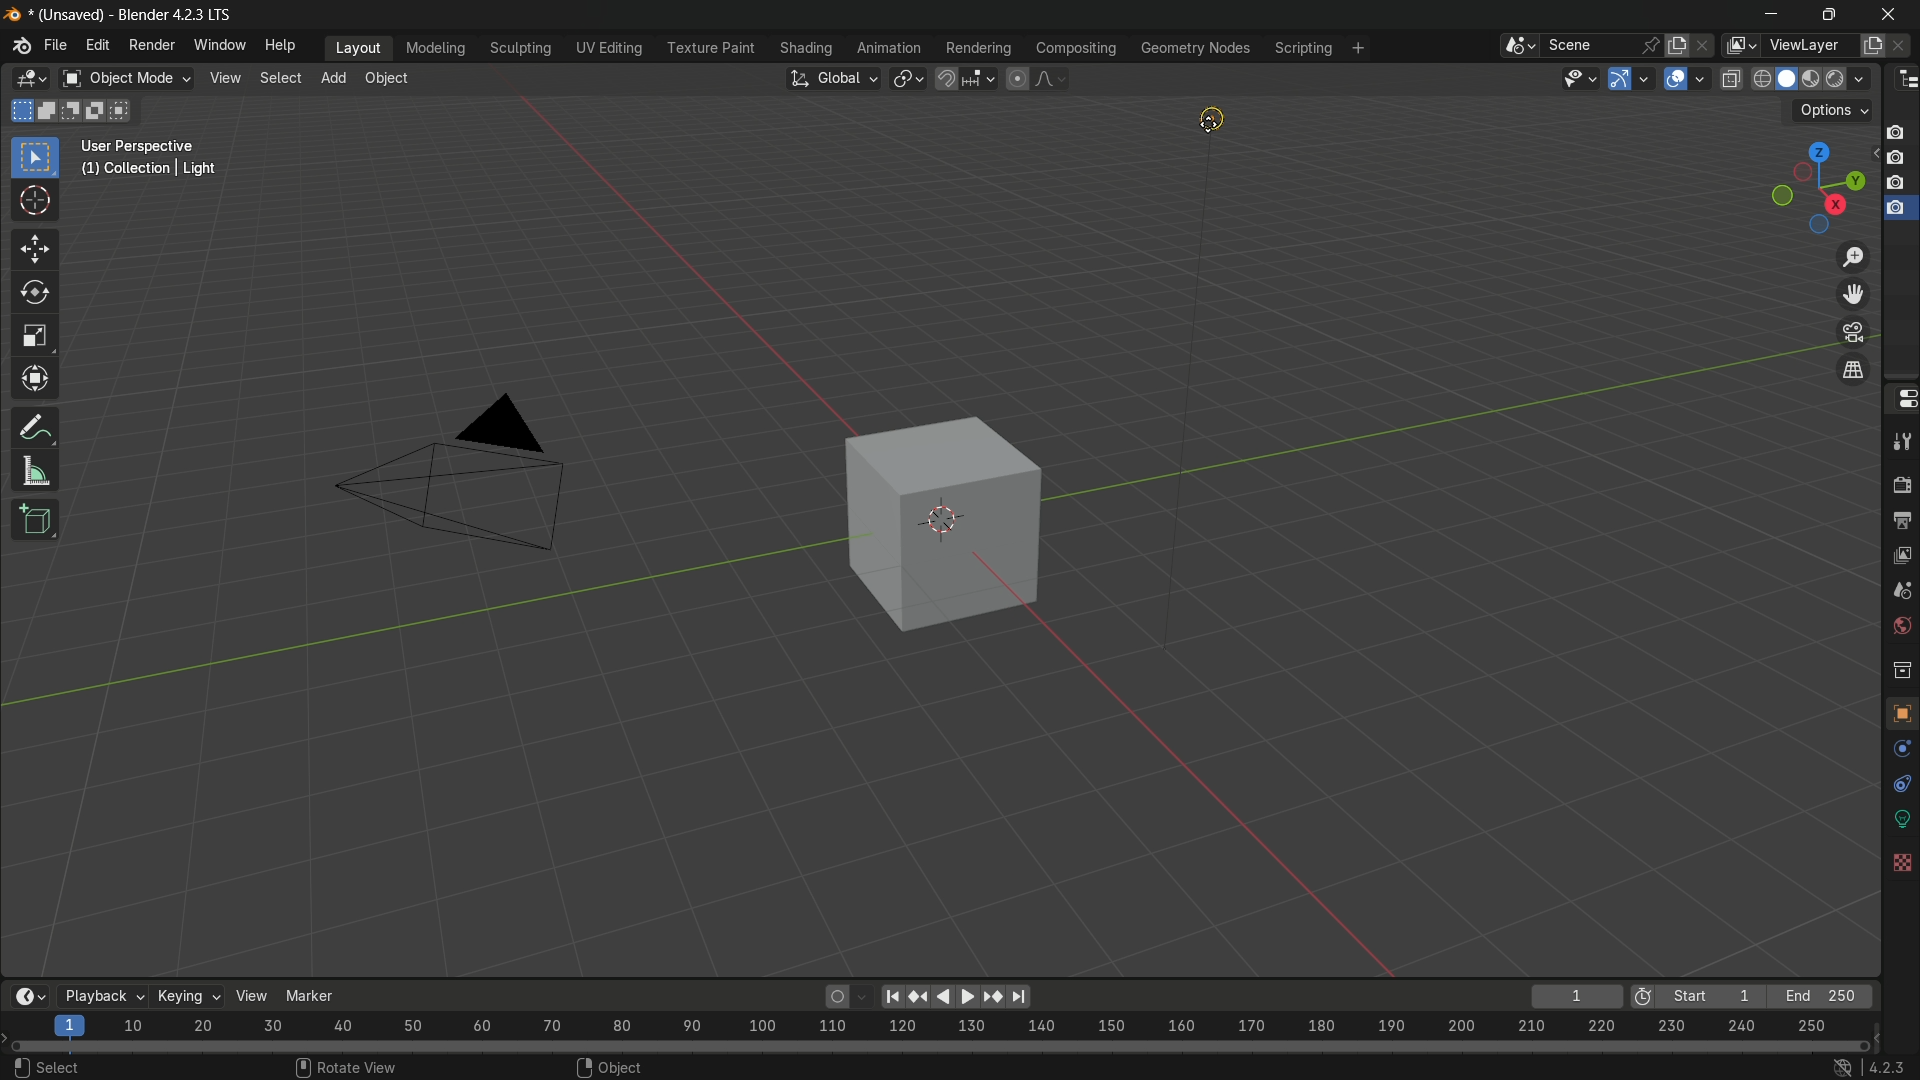  Describe the element at coordinates (1786, 81) in the screenshot. I see `solid` at that location.